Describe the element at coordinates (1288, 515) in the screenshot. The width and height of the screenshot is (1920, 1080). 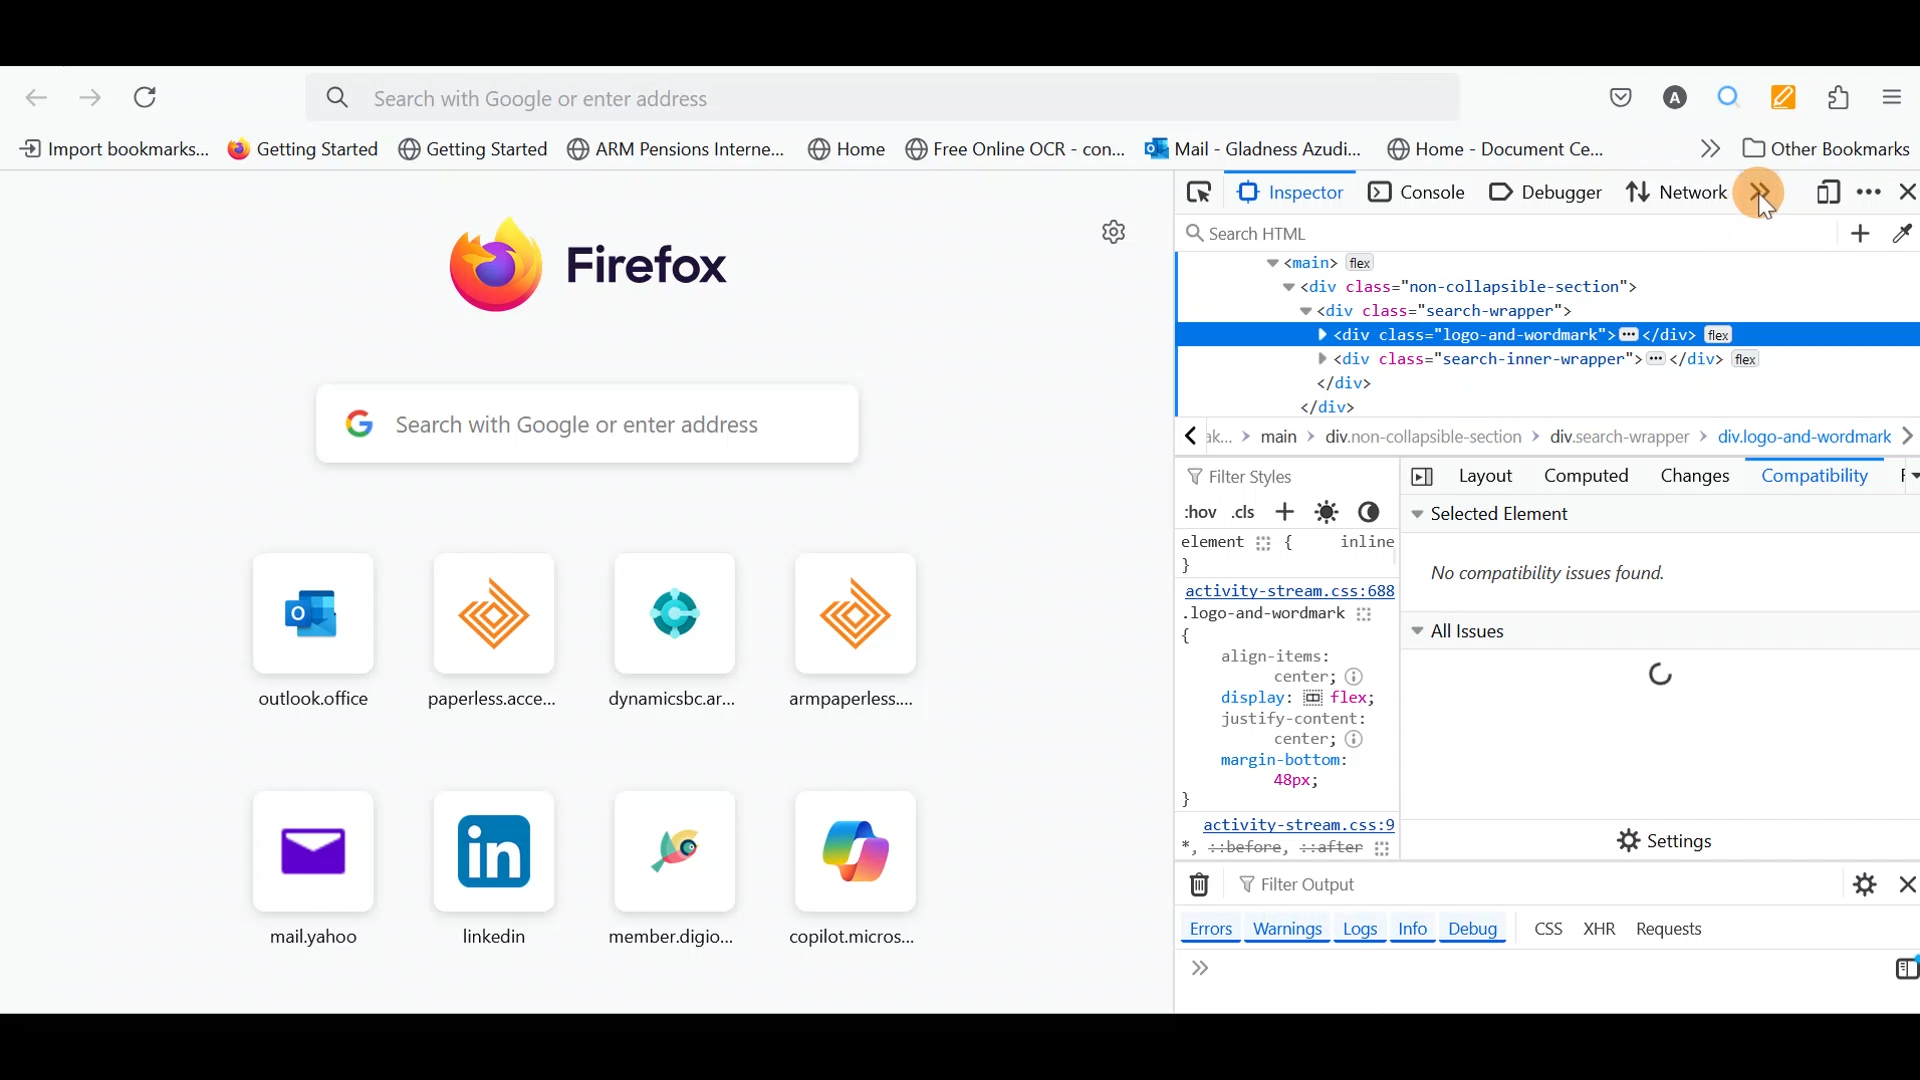
I see `Add new rule` at that location.